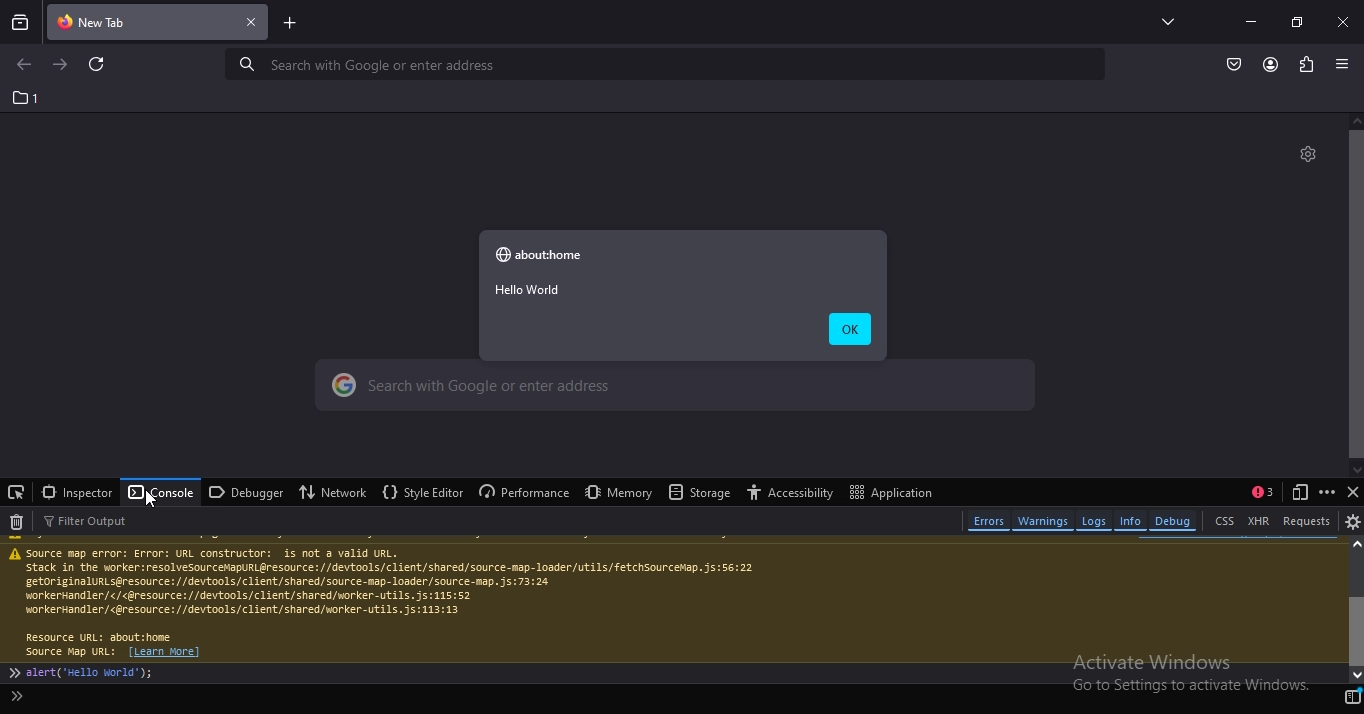  Describe the element at coordinates (1095, 521) in the screenshot. I see `logs` at that location.